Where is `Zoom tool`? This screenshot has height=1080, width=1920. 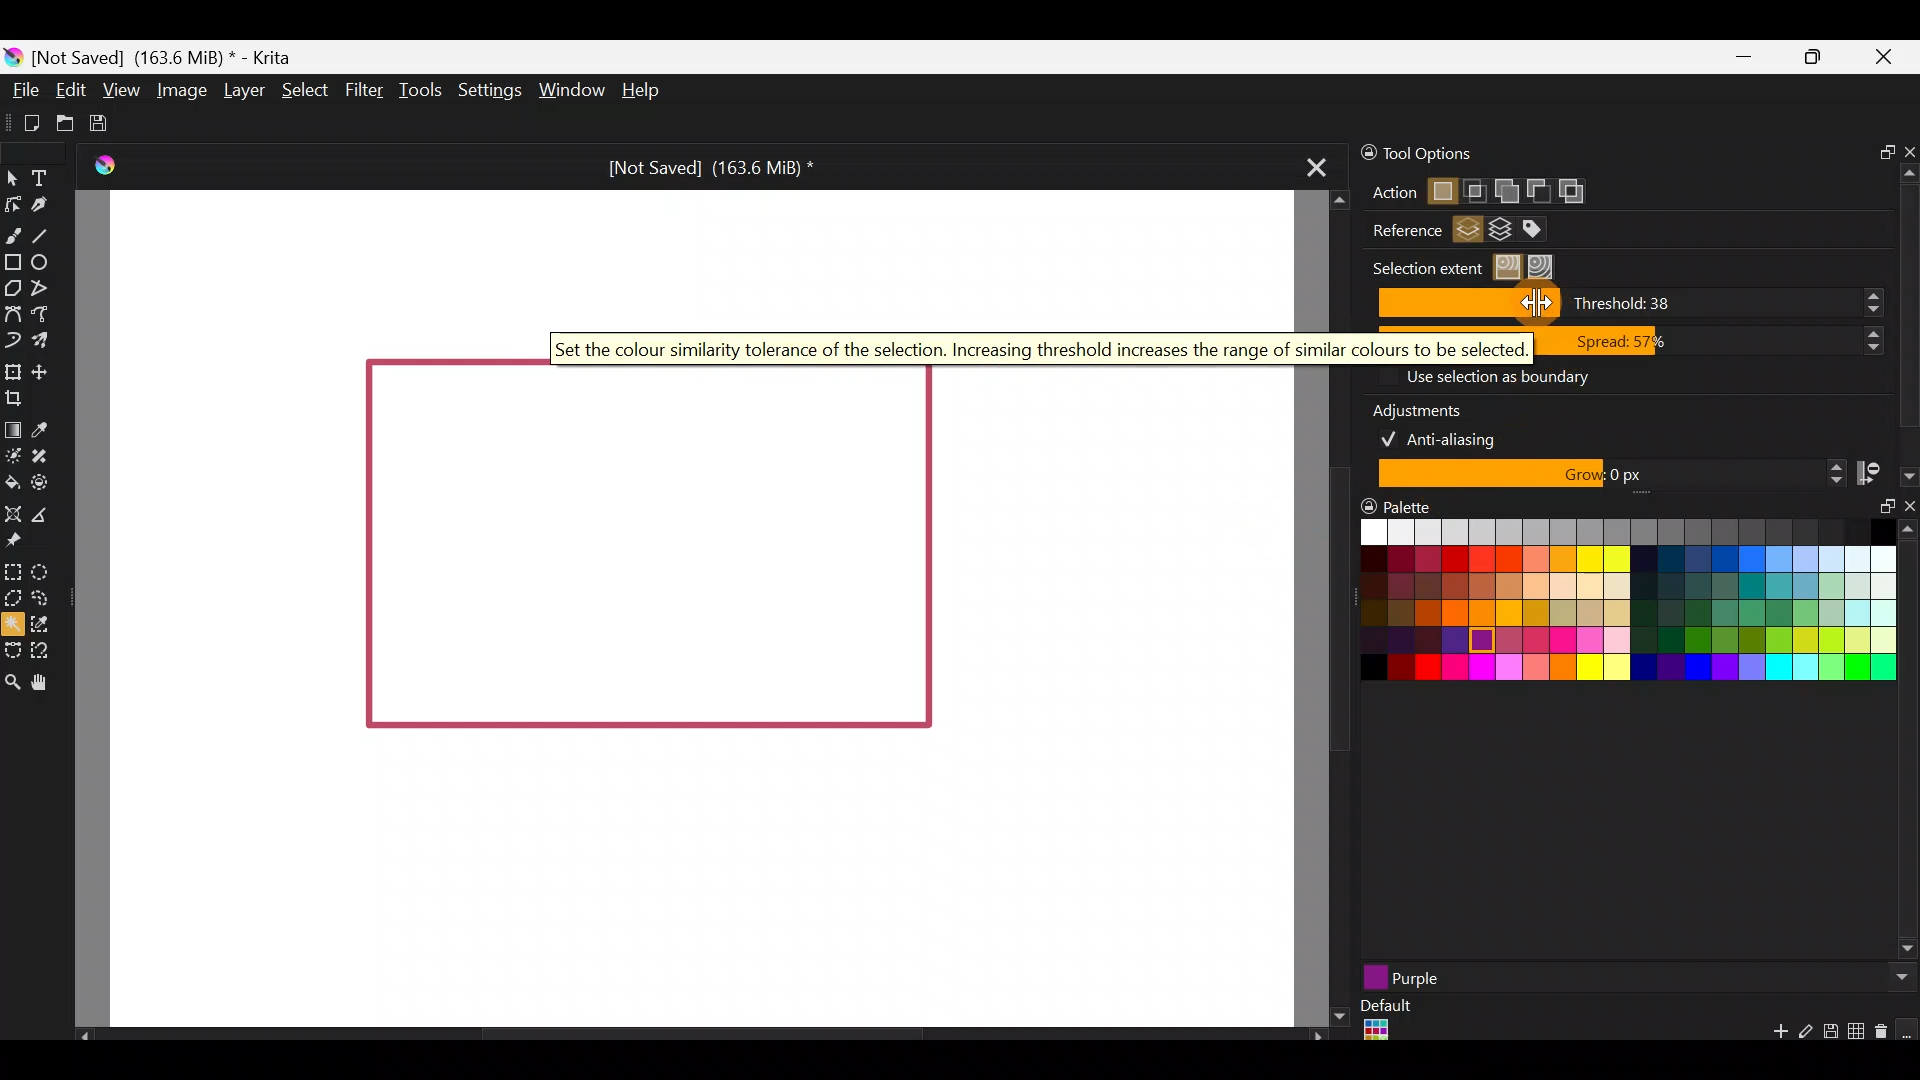 Zoom tool is located at coordinates (12, 680).